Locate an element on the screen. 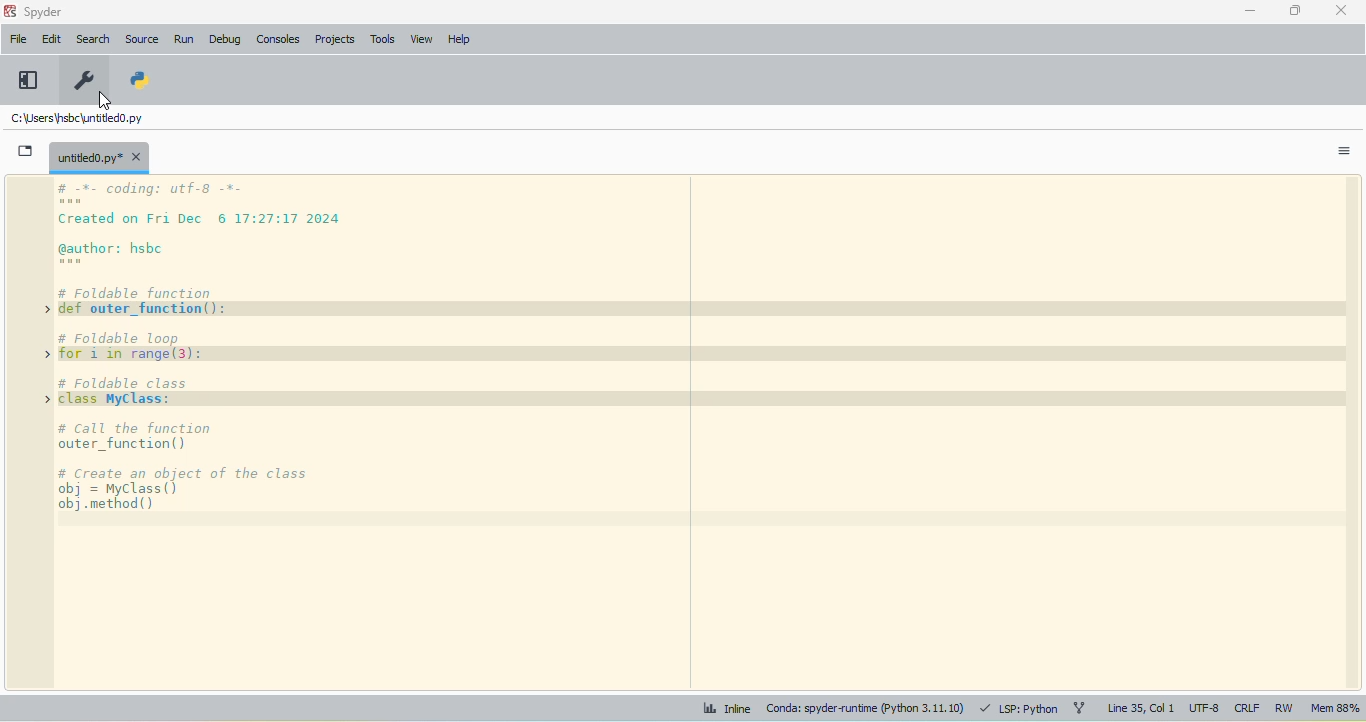 Image resolution: width=1366 pixels, height=722 pixels. close is located at coordinates (1342, 9).